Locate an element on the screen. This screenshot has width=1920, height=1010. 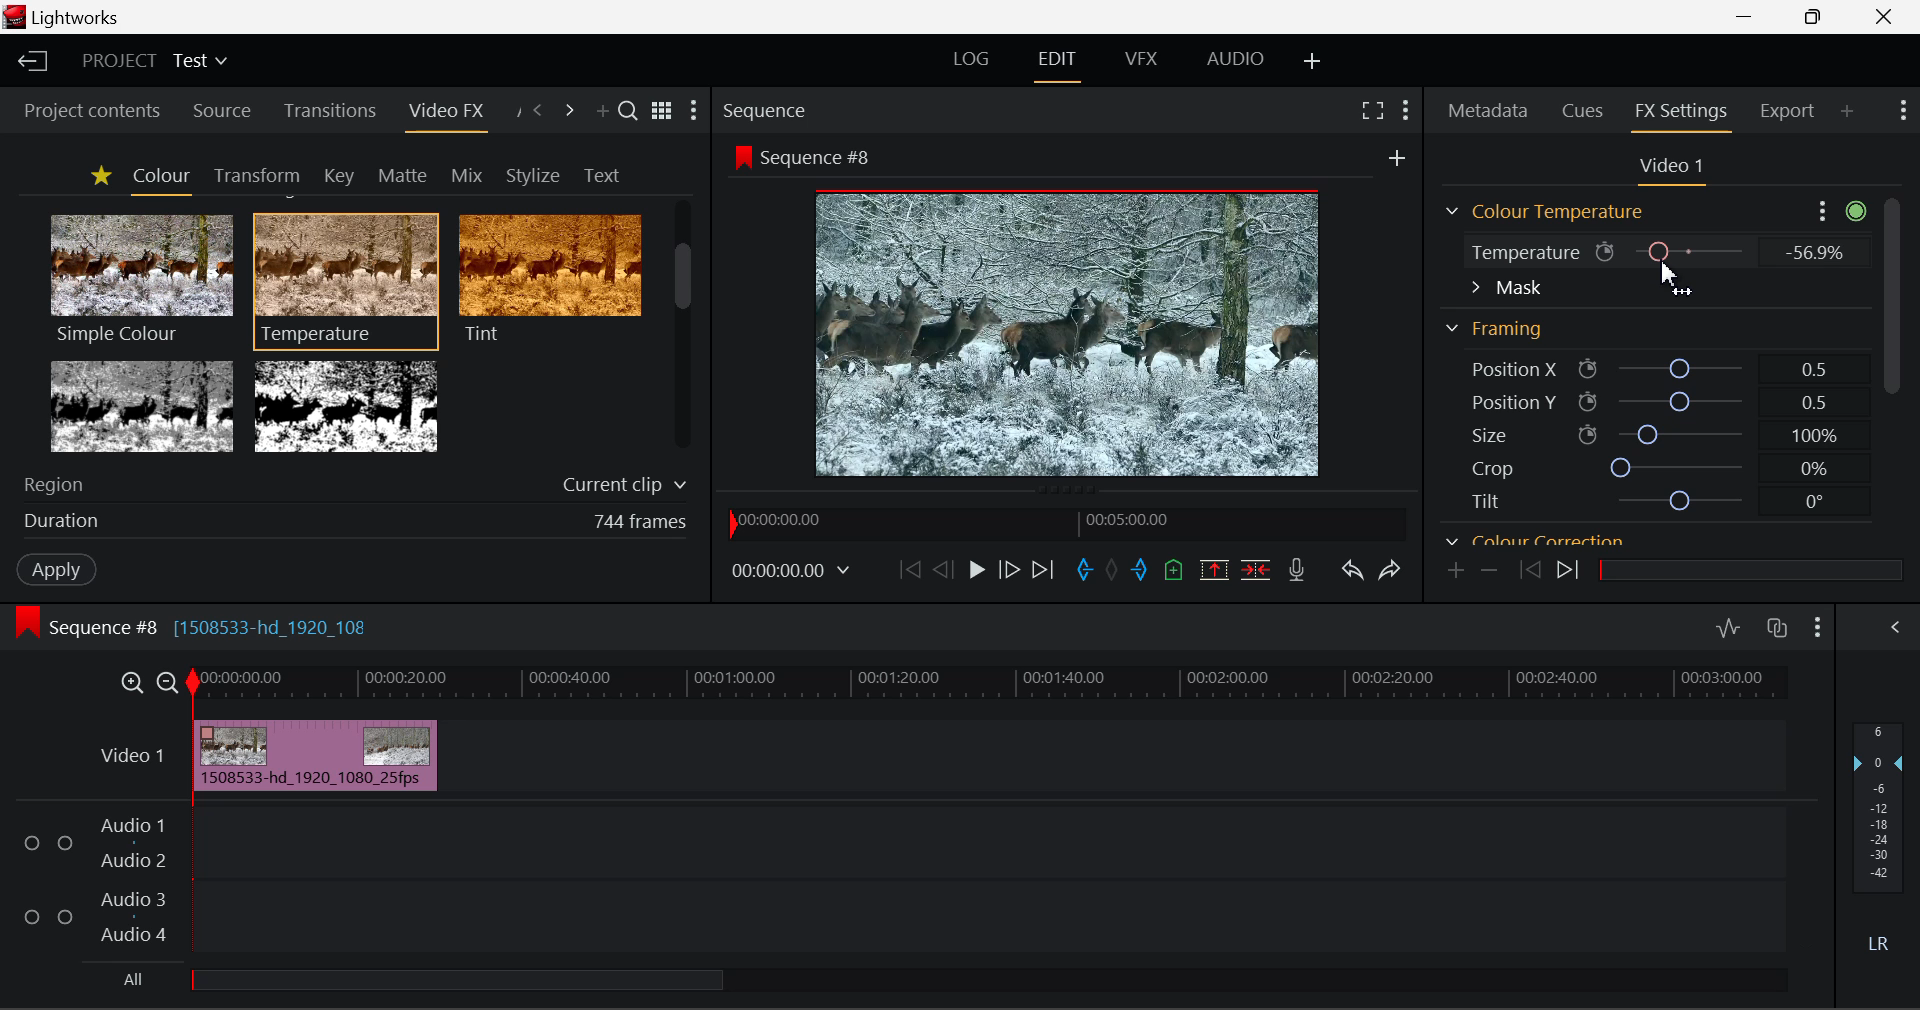
Full Screen is located at coordinates (1370, 114).